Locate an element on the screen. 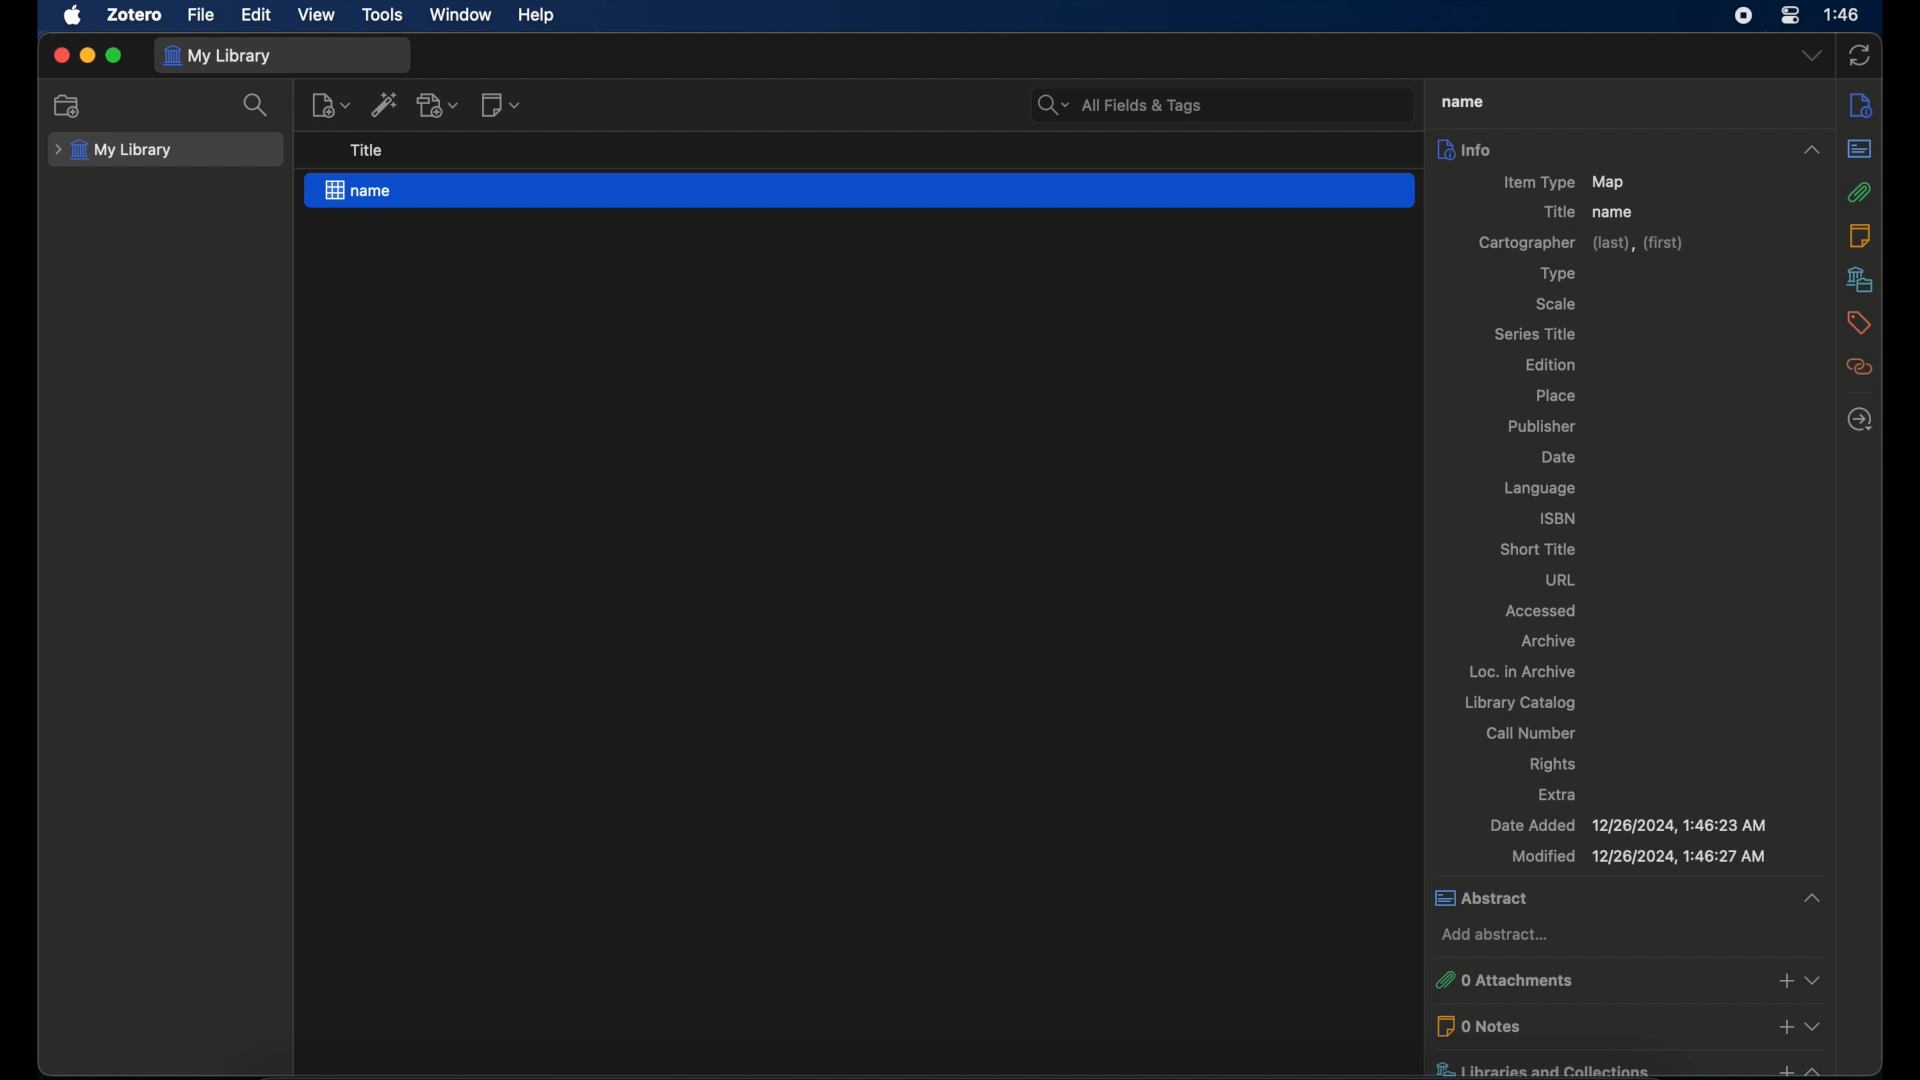  call number is located at coordinates (1531, 733).